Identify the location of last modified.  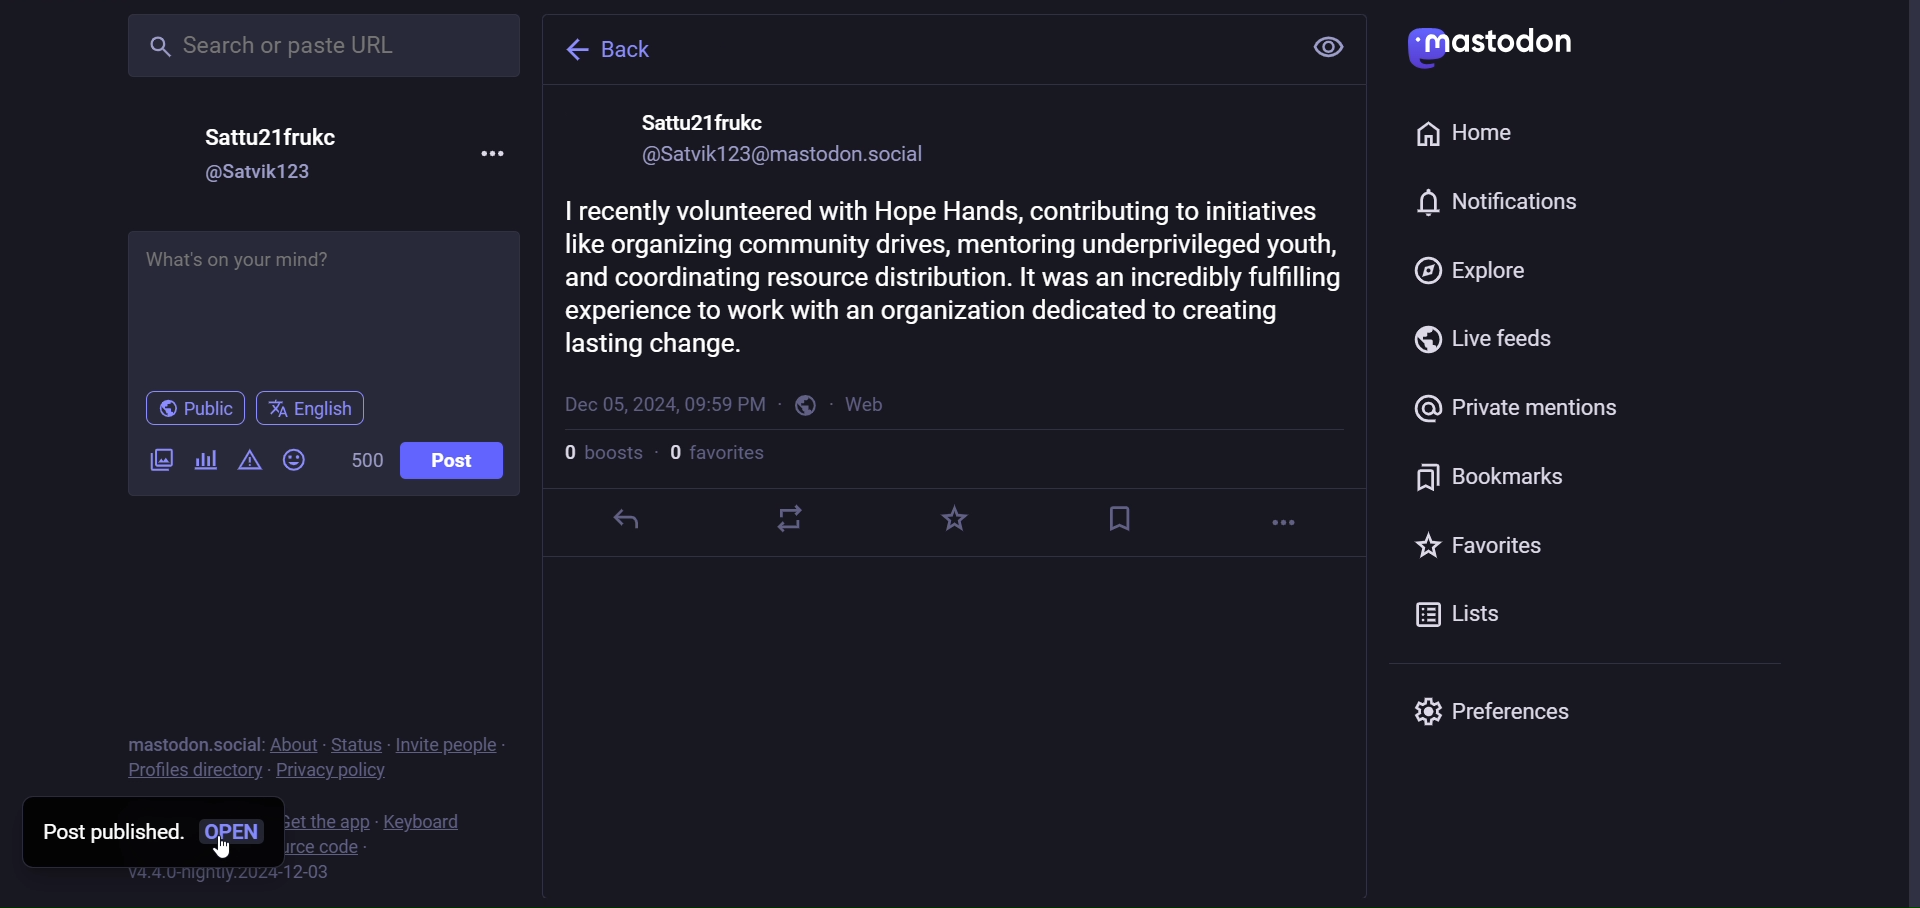
(659, 404).